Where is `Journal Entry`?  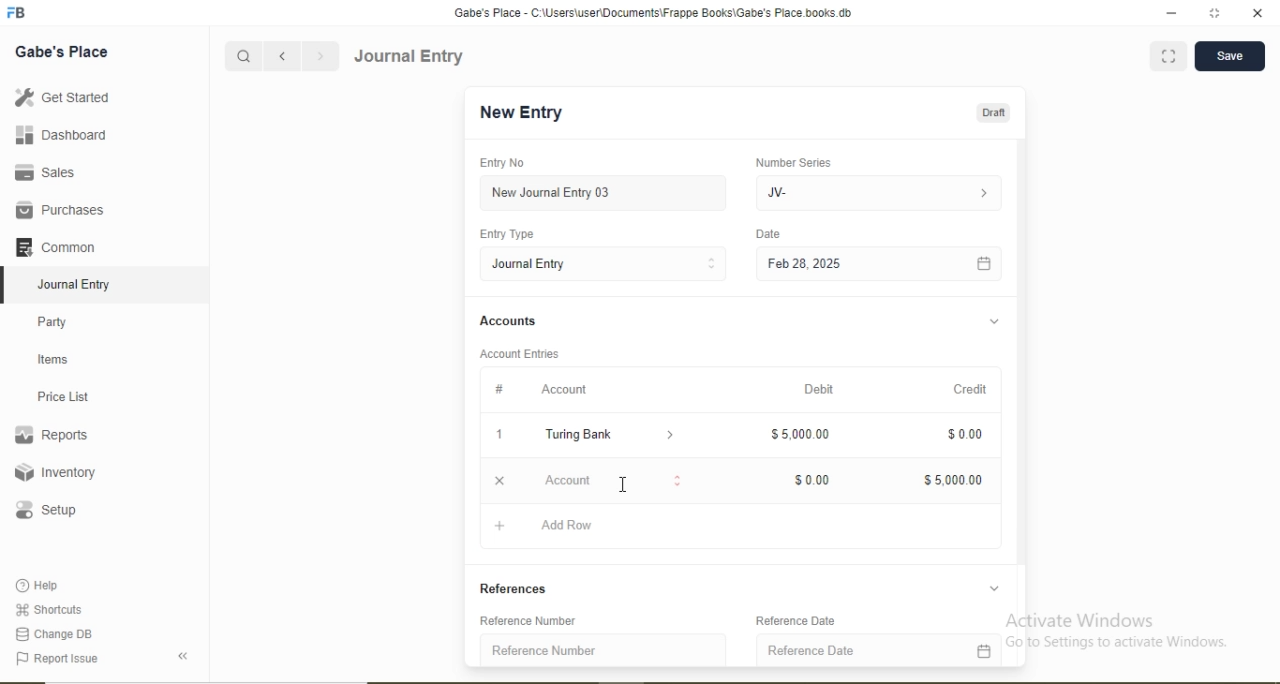
Journal Entry is located at coordinates (531, 264).